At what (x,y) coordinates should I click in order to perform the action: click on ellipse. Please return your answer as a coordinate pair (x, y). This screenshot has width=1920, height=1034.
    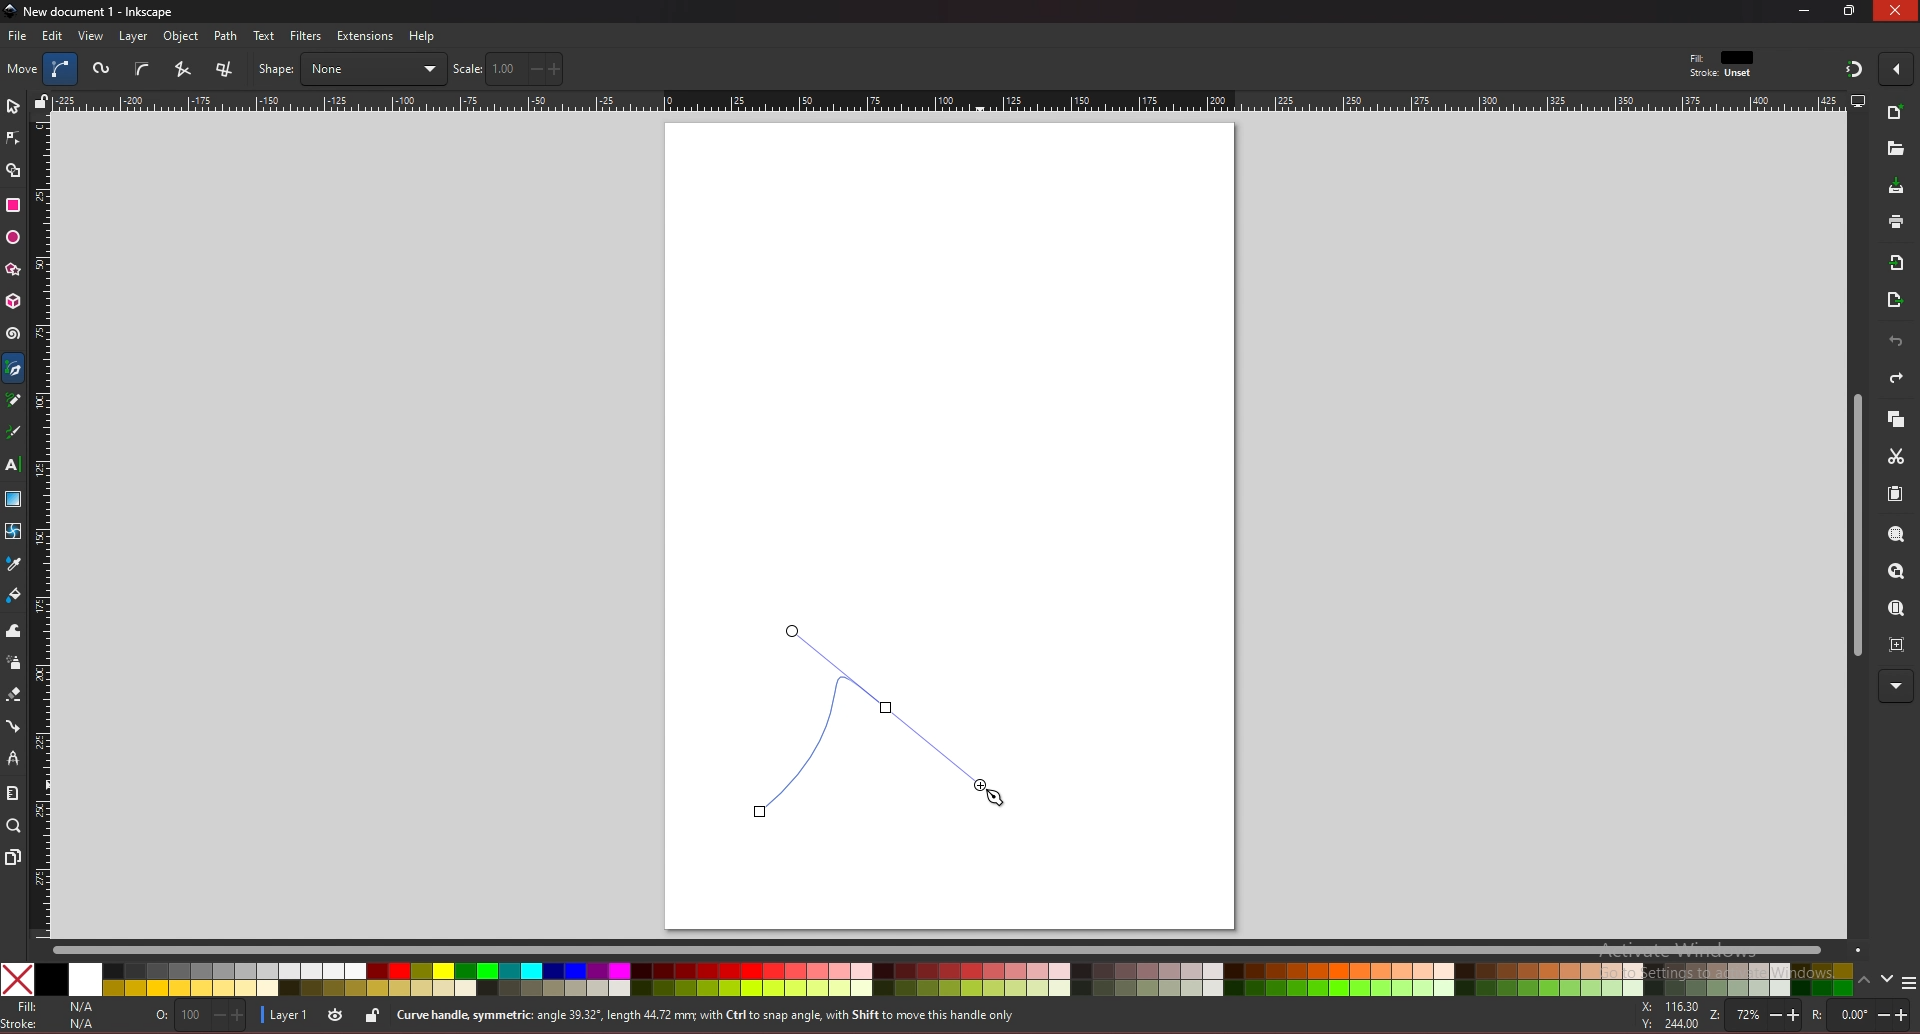
    Looking at the image, I should click on (13, 238).